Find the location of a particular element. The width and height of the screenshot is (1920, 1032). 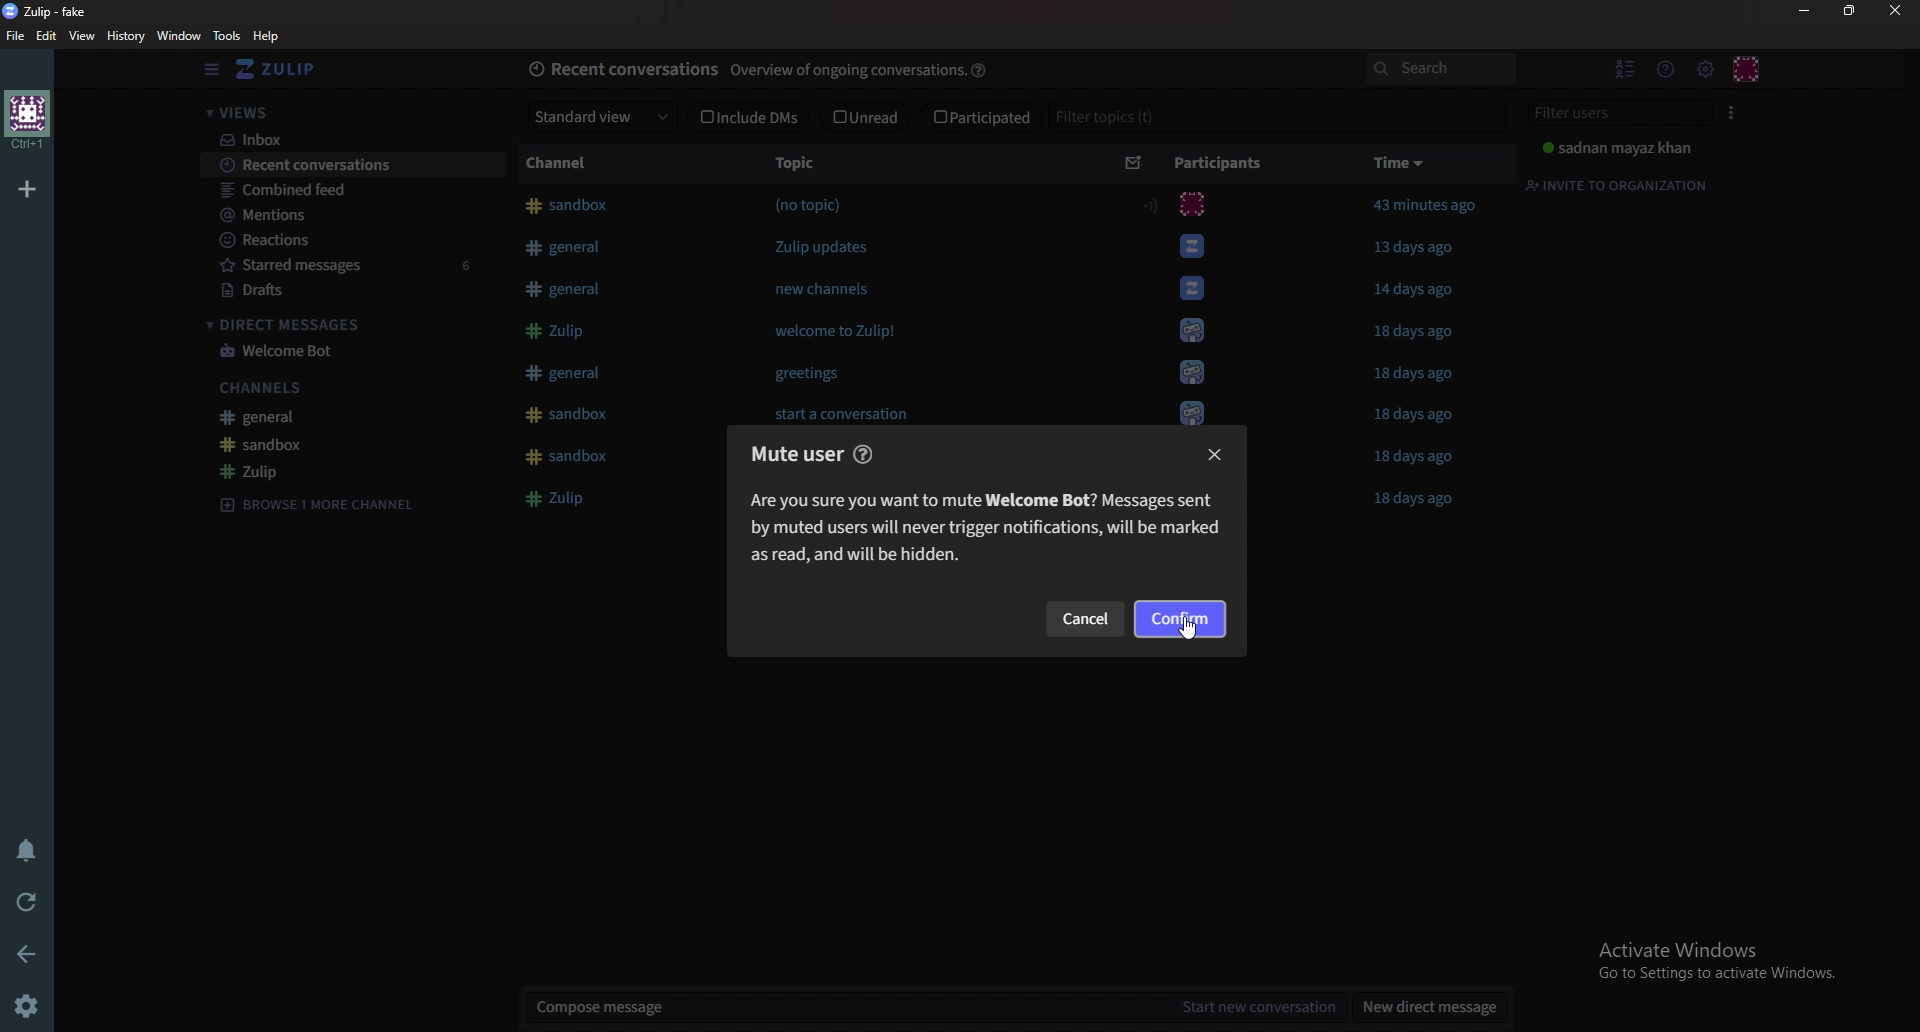

standard view is located at coordinates (604, 118).